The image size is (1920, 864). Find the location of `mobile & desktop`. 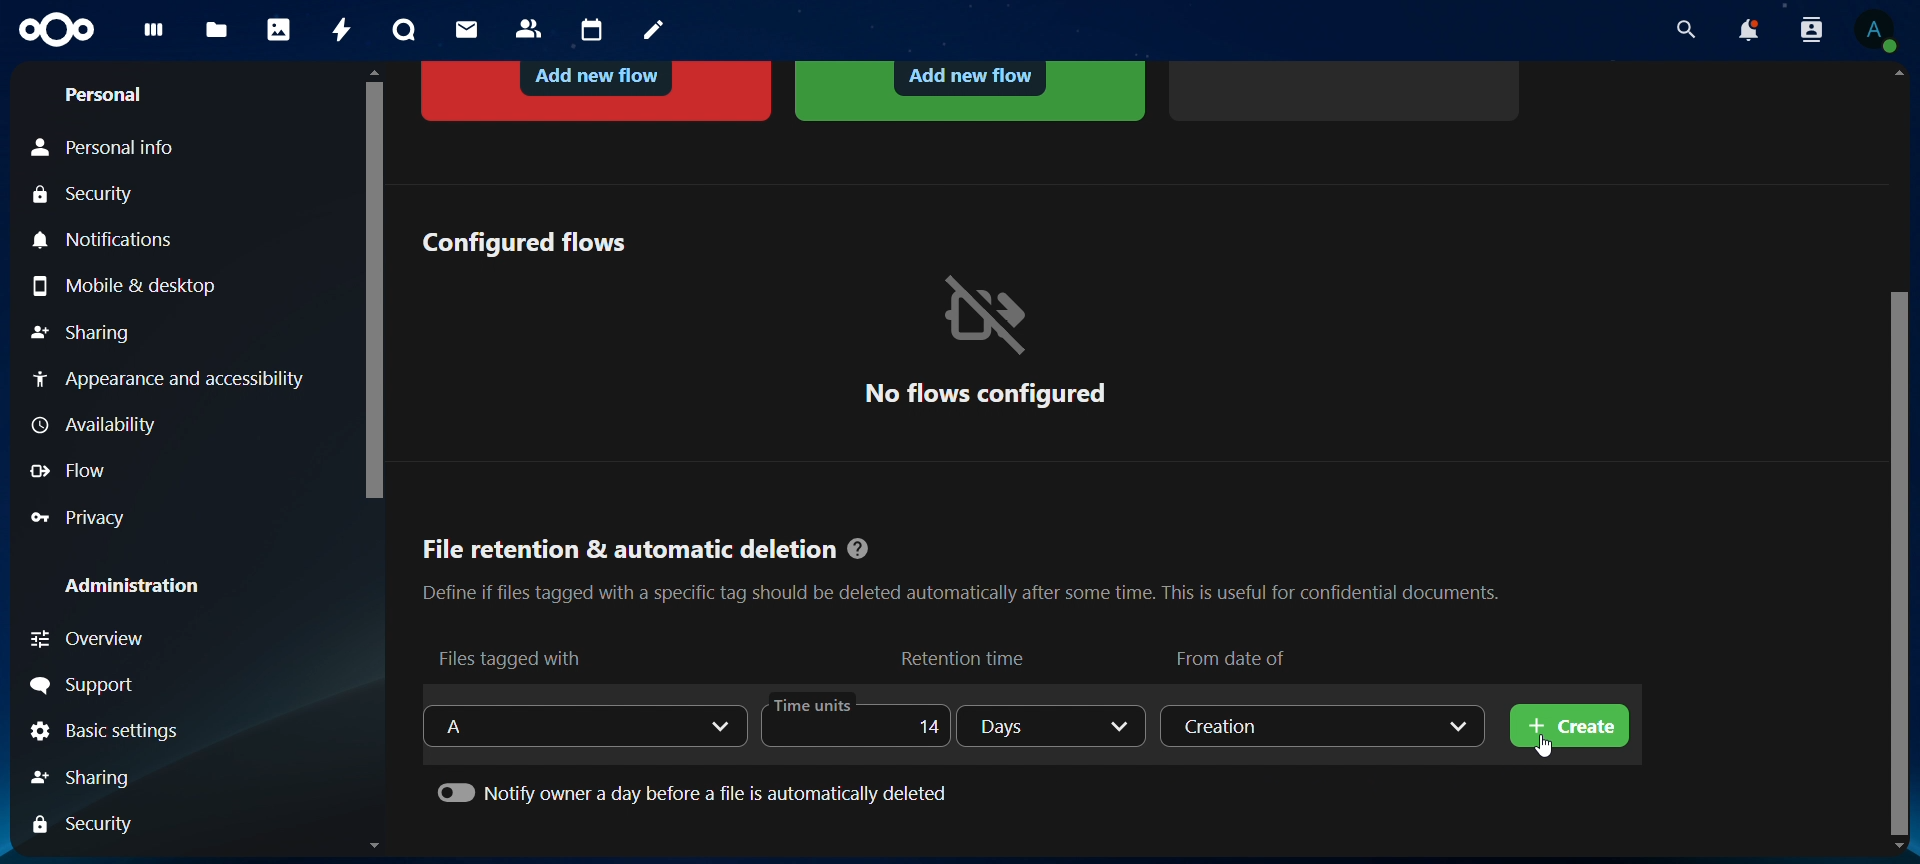

mobile & desktop is located at coordinates (130, 285).